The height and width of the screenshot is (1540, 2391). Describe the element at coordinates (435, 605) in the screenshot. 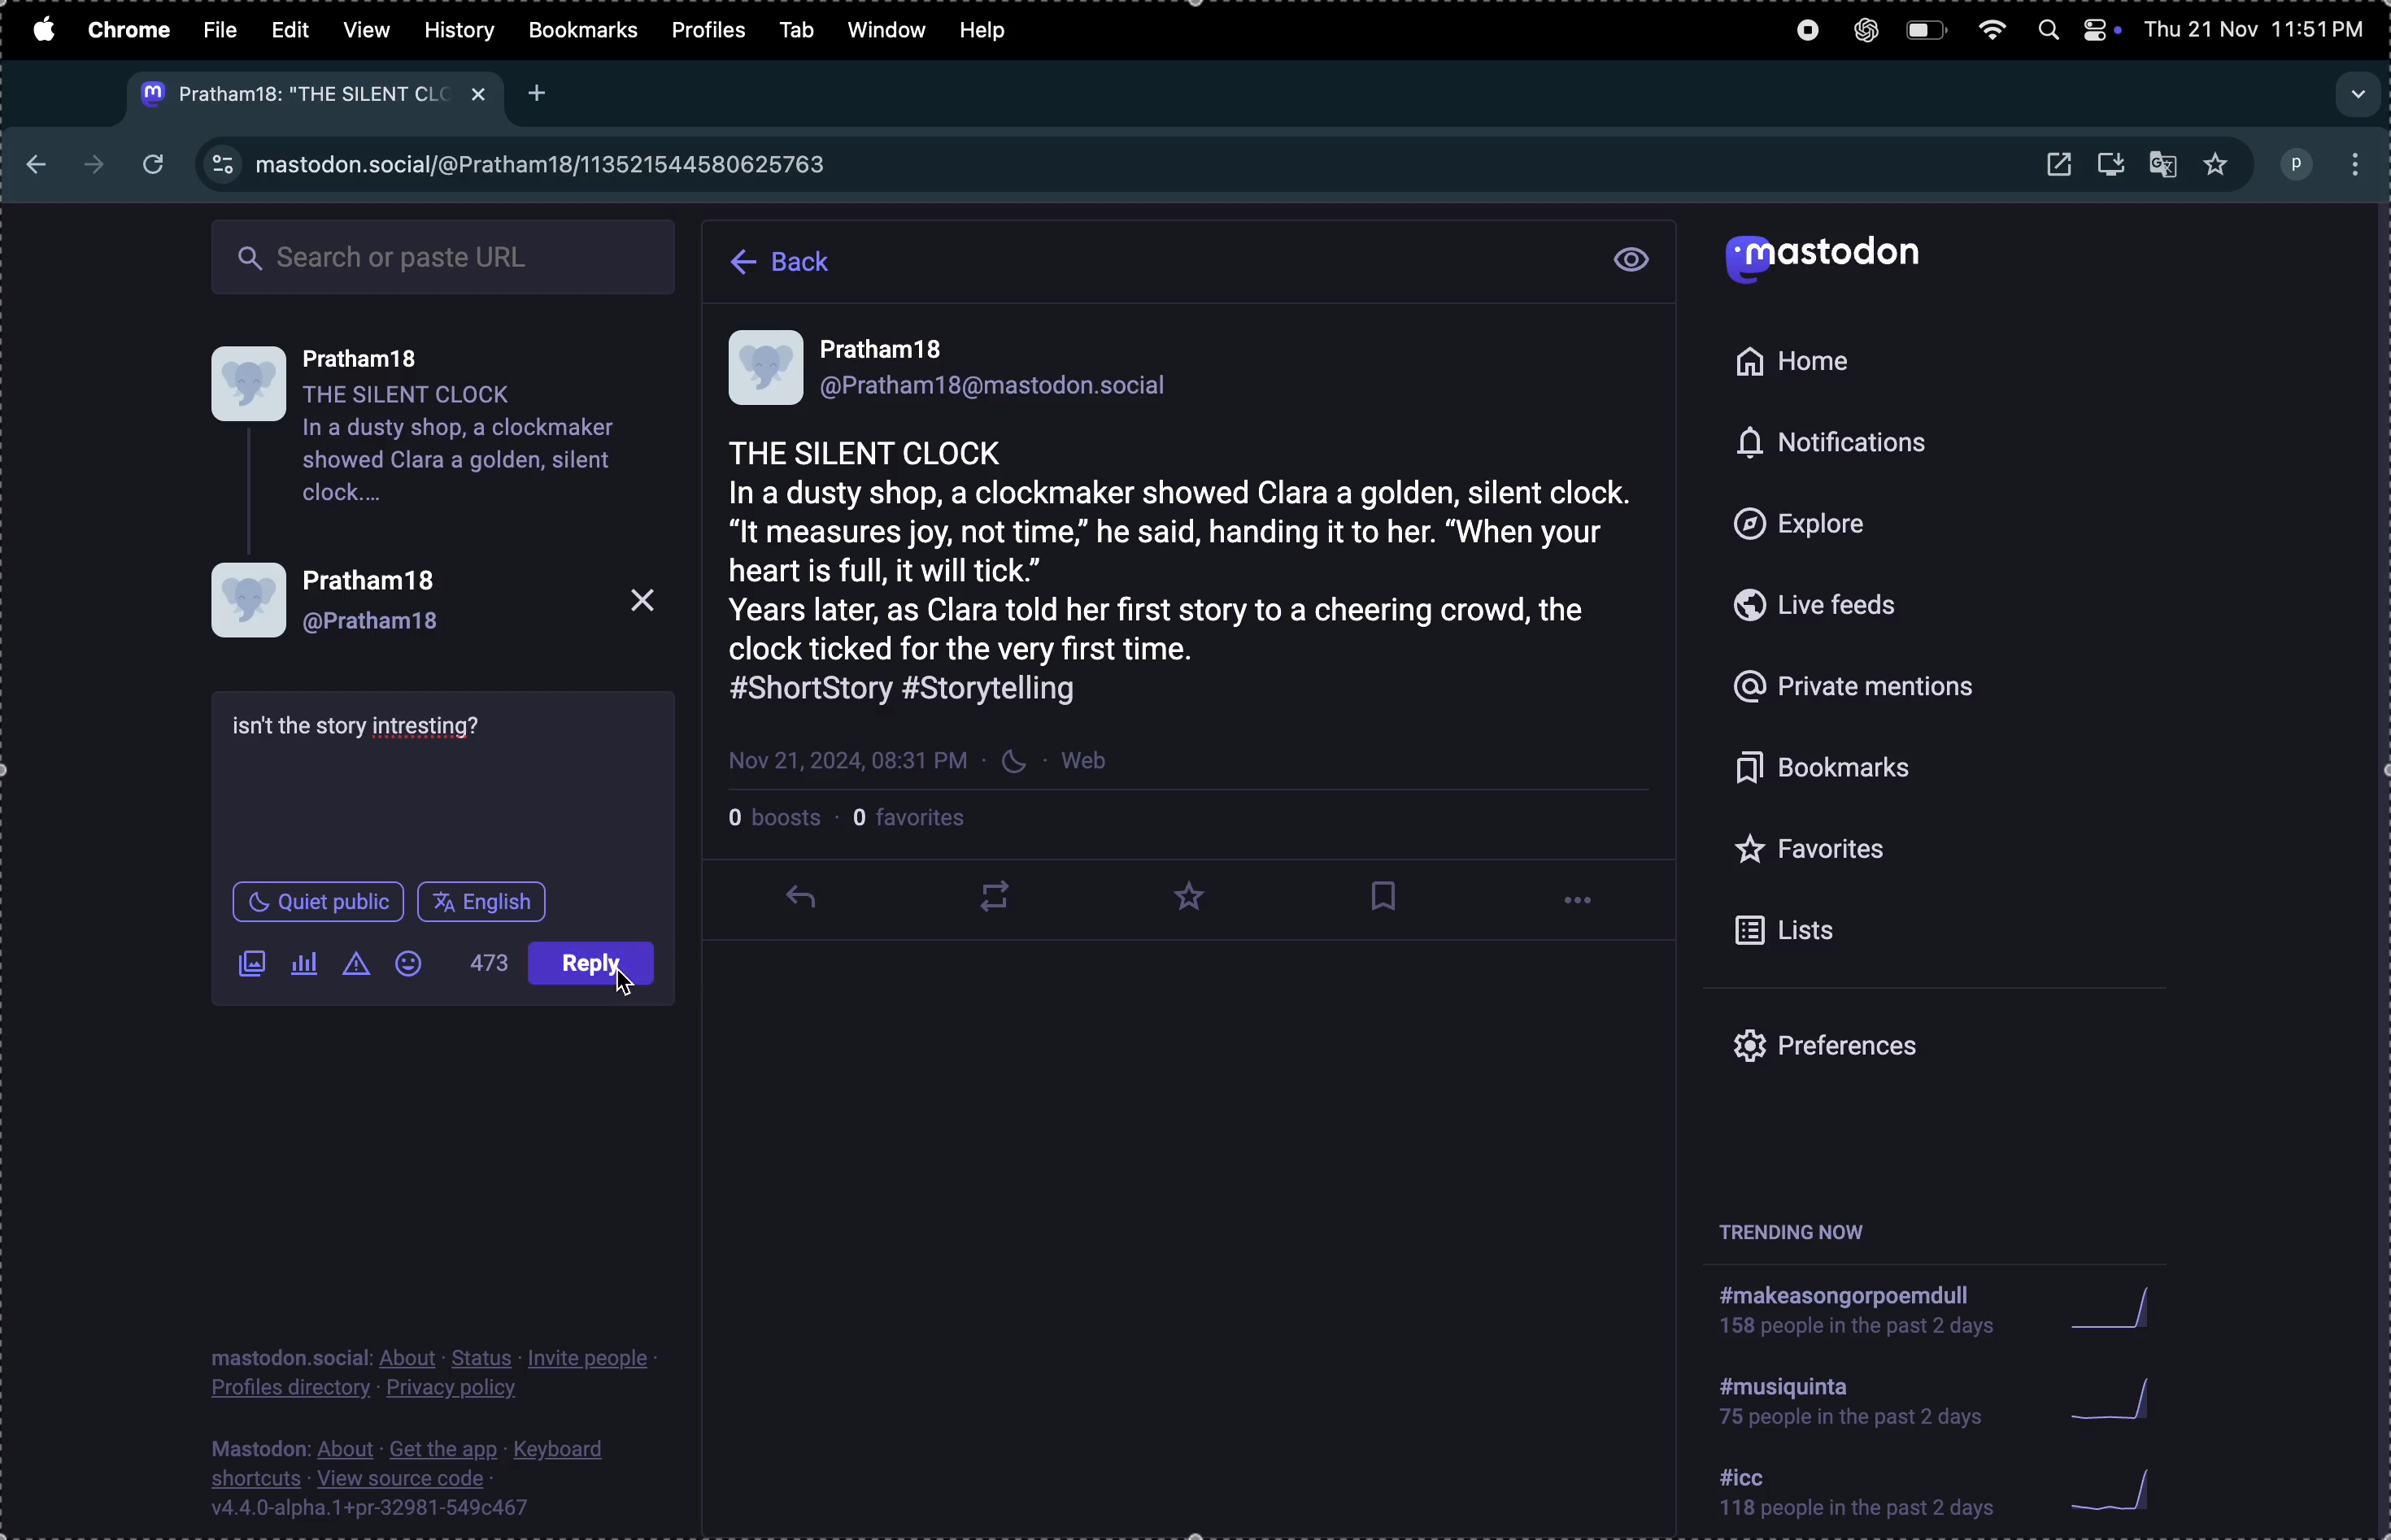

I see `profile` at that location.